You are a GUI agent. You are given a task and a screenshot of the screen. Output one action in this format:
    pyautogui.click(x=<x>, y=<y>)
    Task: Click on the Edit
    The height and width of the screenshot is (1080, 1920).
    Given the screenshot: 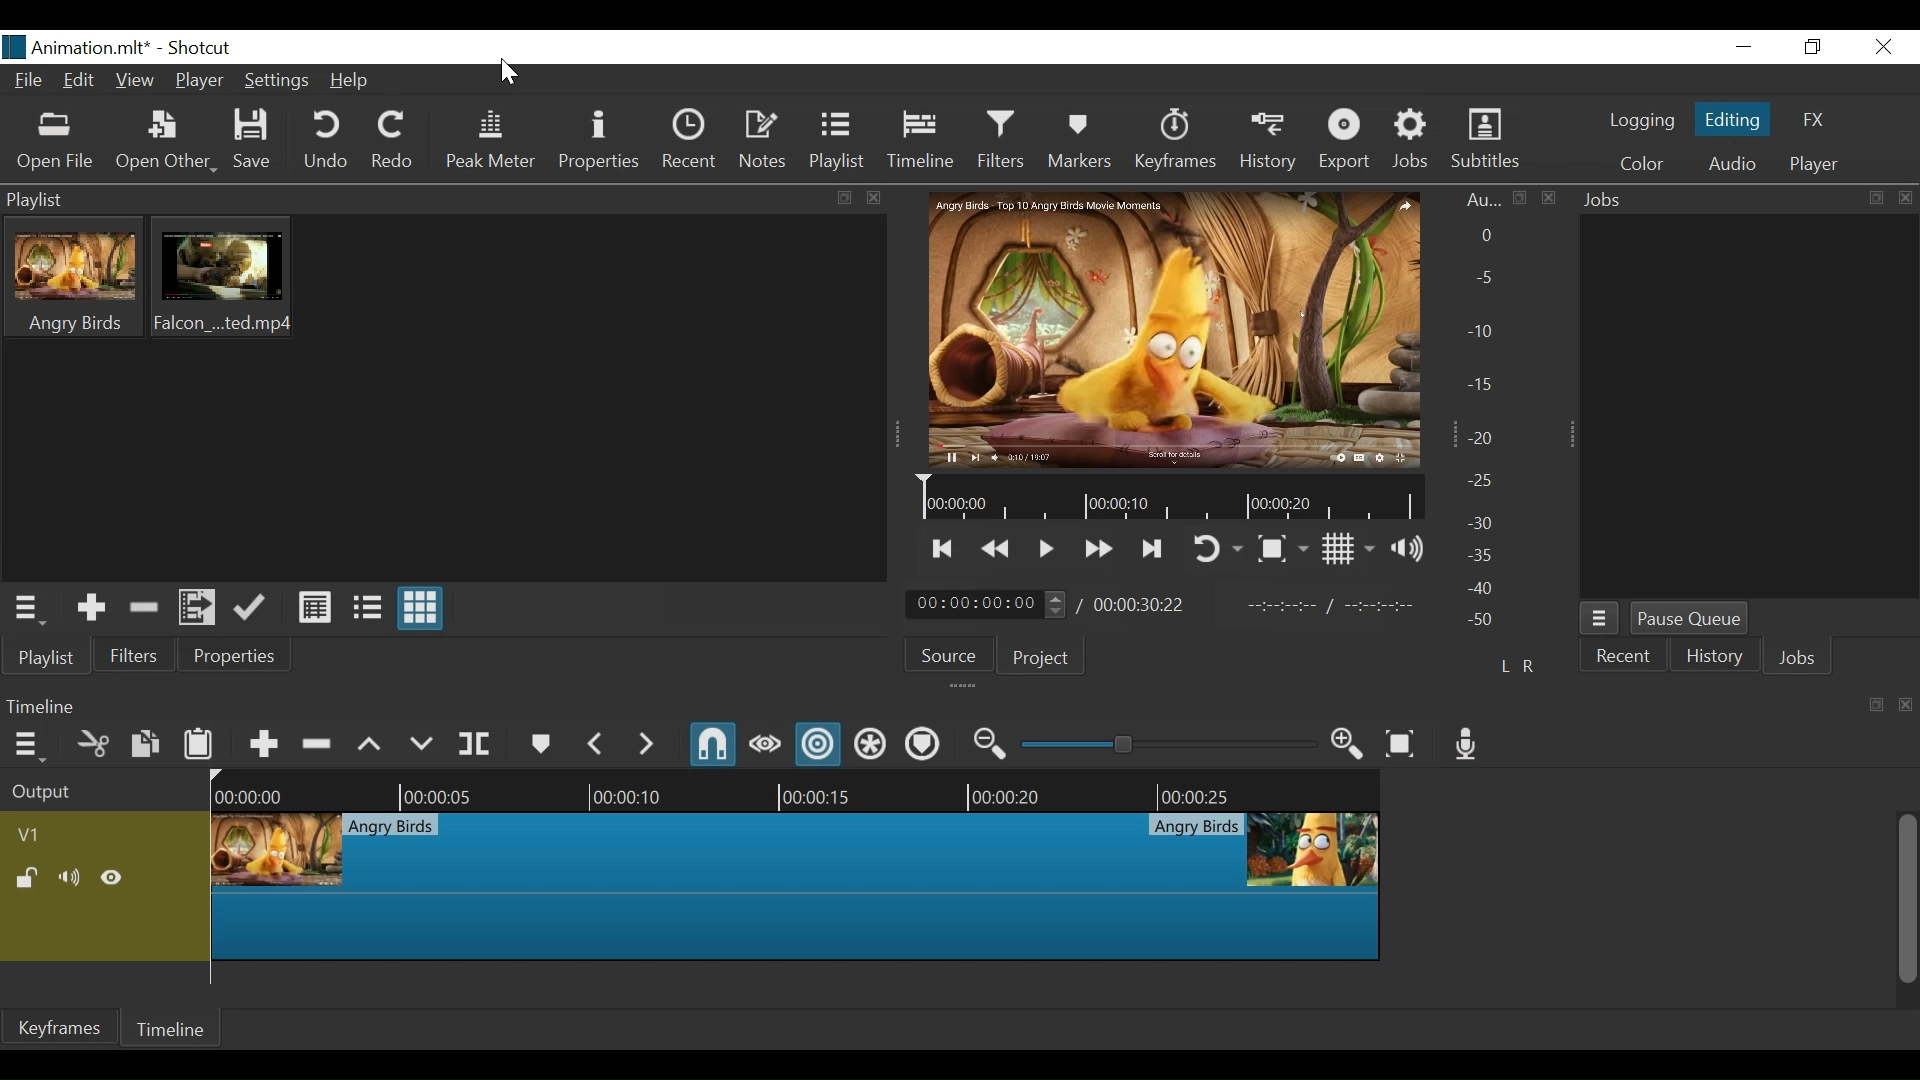 What is the action you would take?
    pyautogui.click(x=80, y=80)
    